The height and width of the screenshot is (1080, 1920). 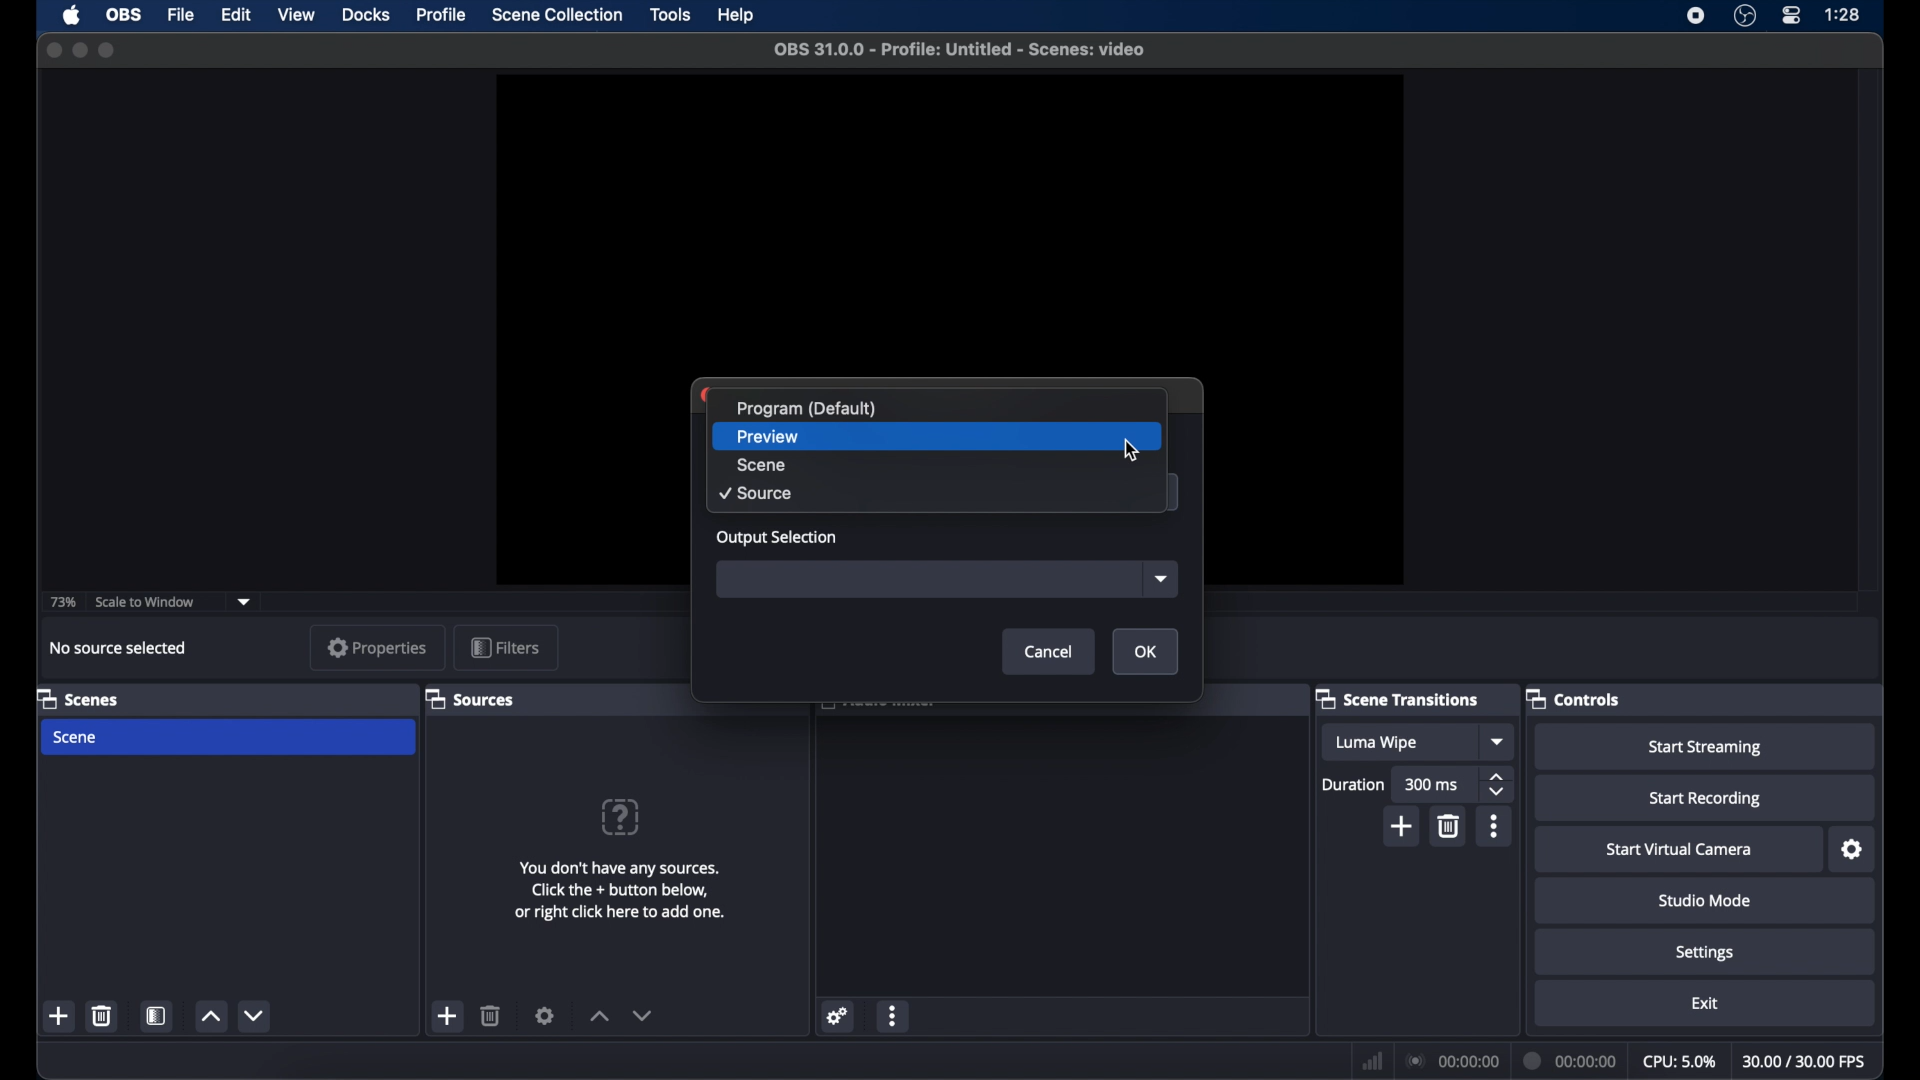 What do you see at coordinates (895, 1016) in the screenshot?
I see `more options` at bounding box center [895, 1016].